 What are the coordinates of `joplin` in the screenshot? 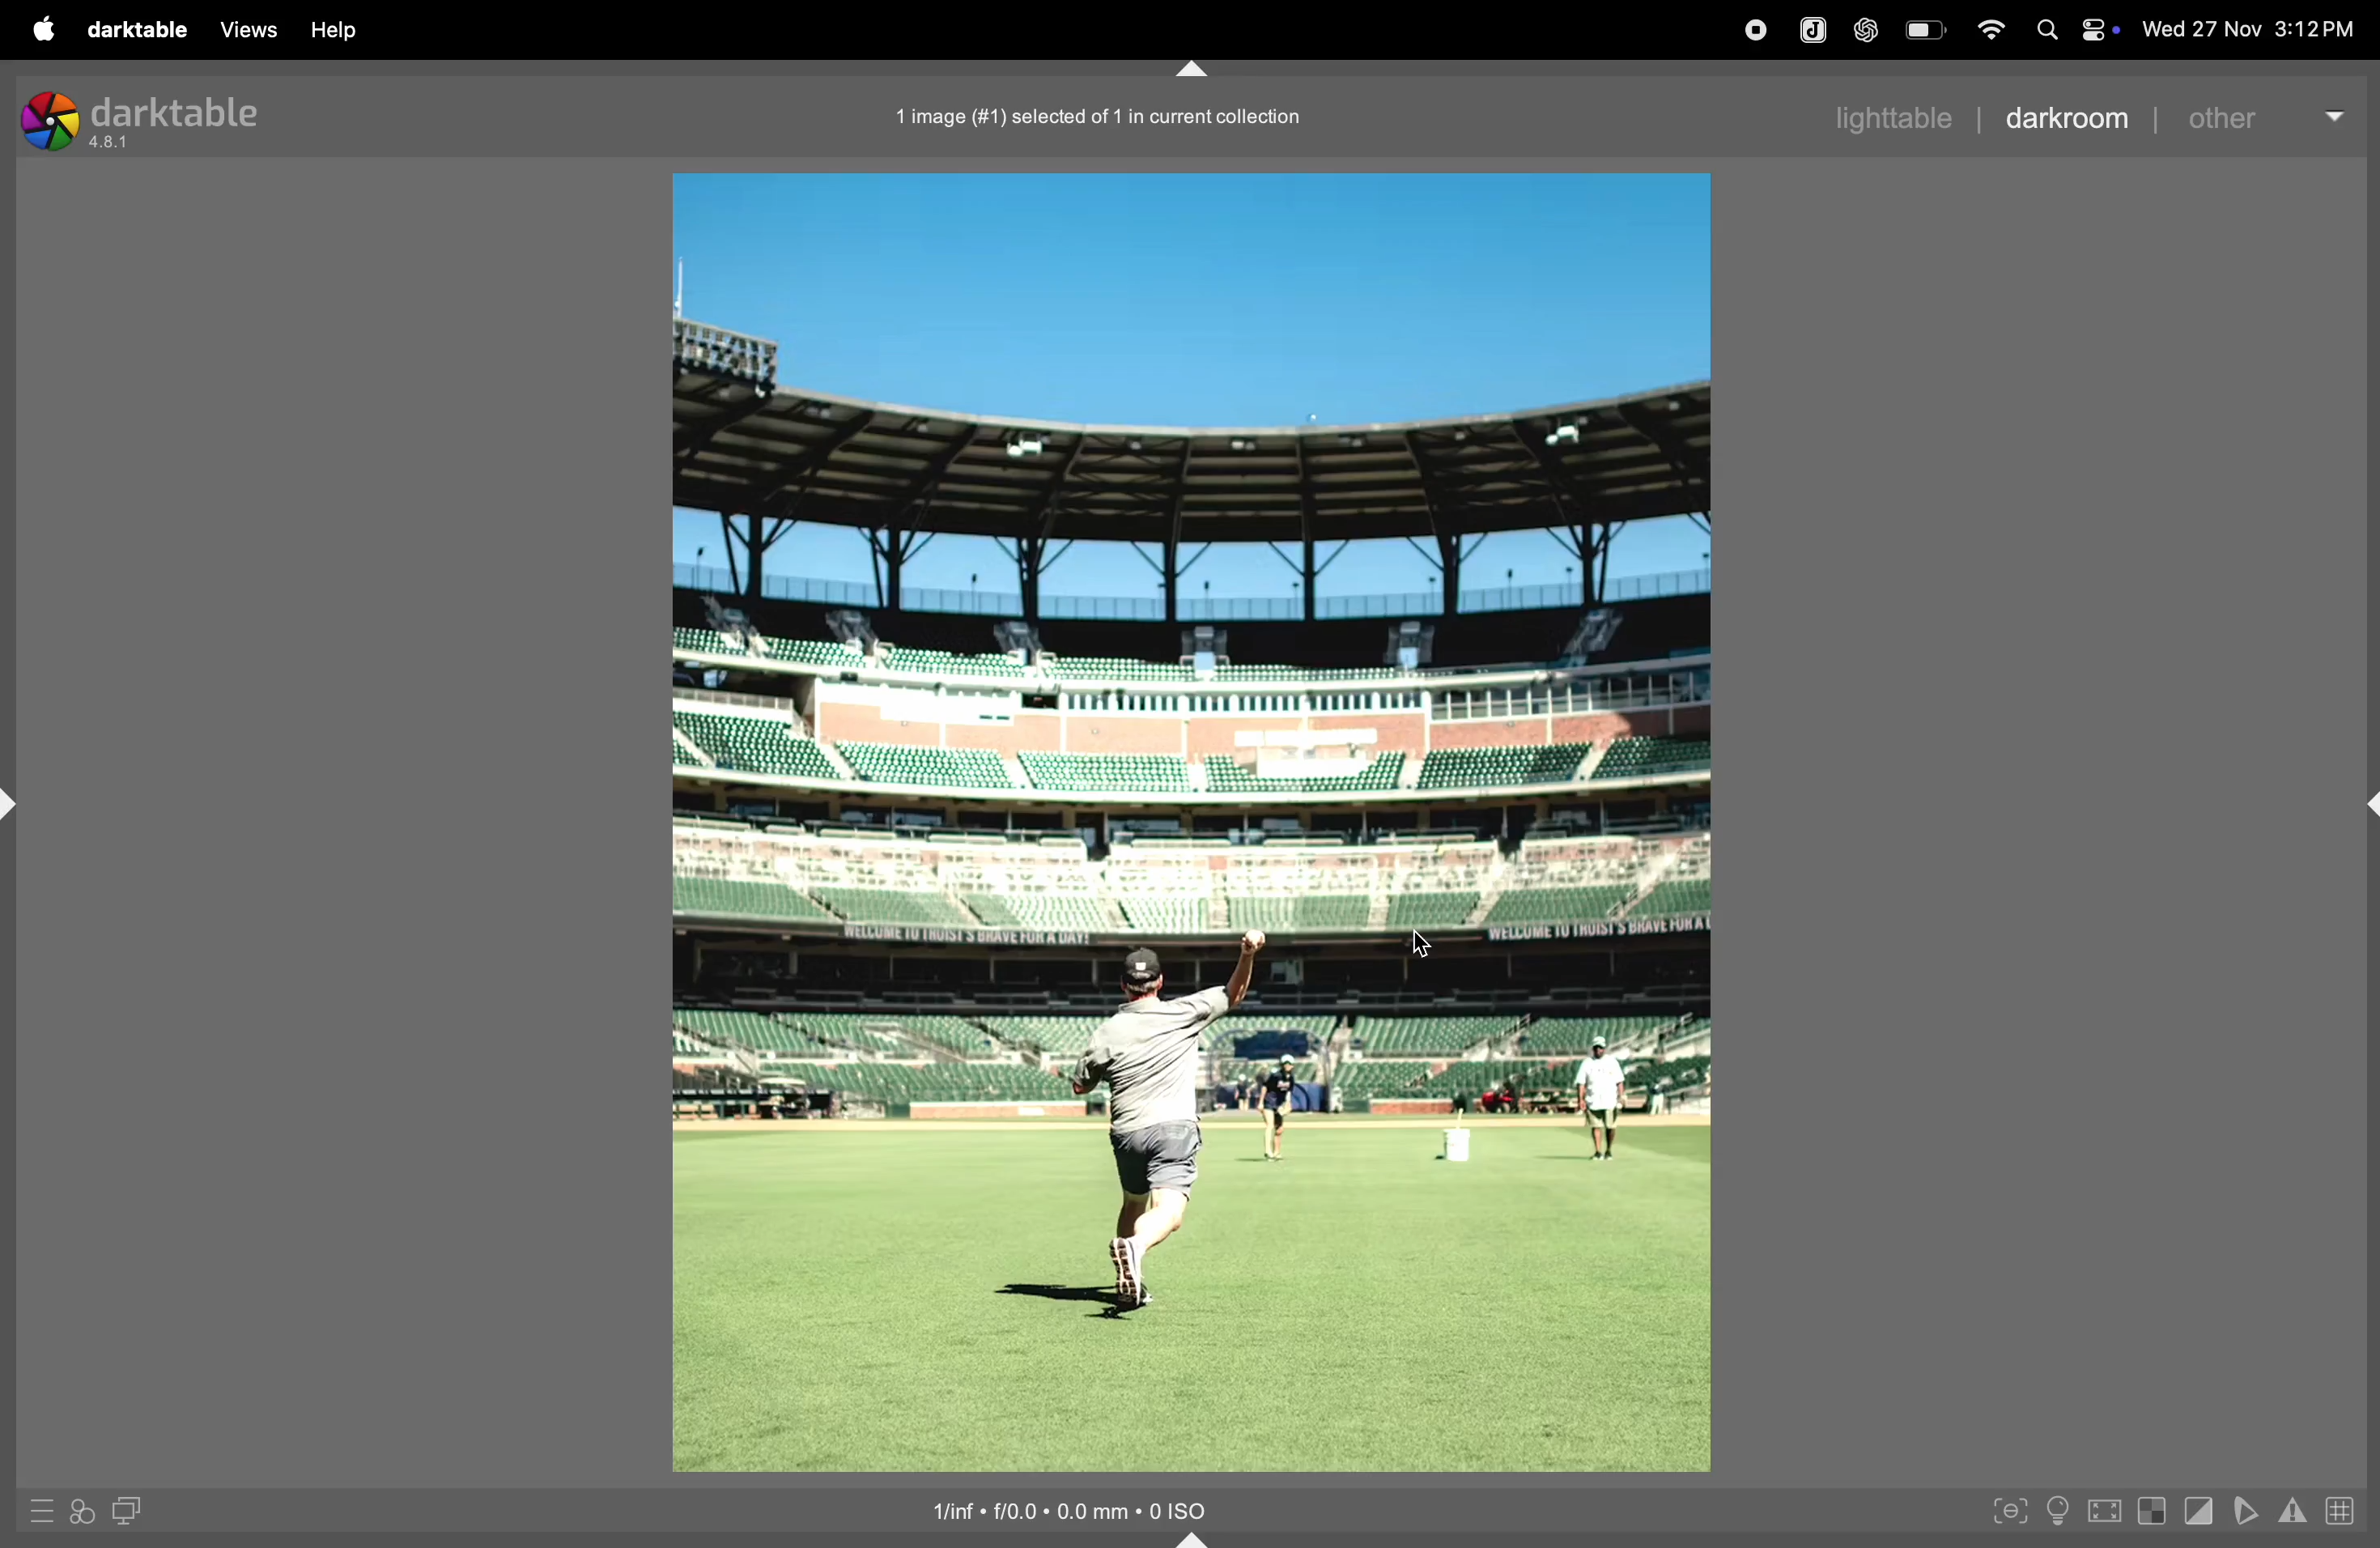 It's located at (1815, 29).